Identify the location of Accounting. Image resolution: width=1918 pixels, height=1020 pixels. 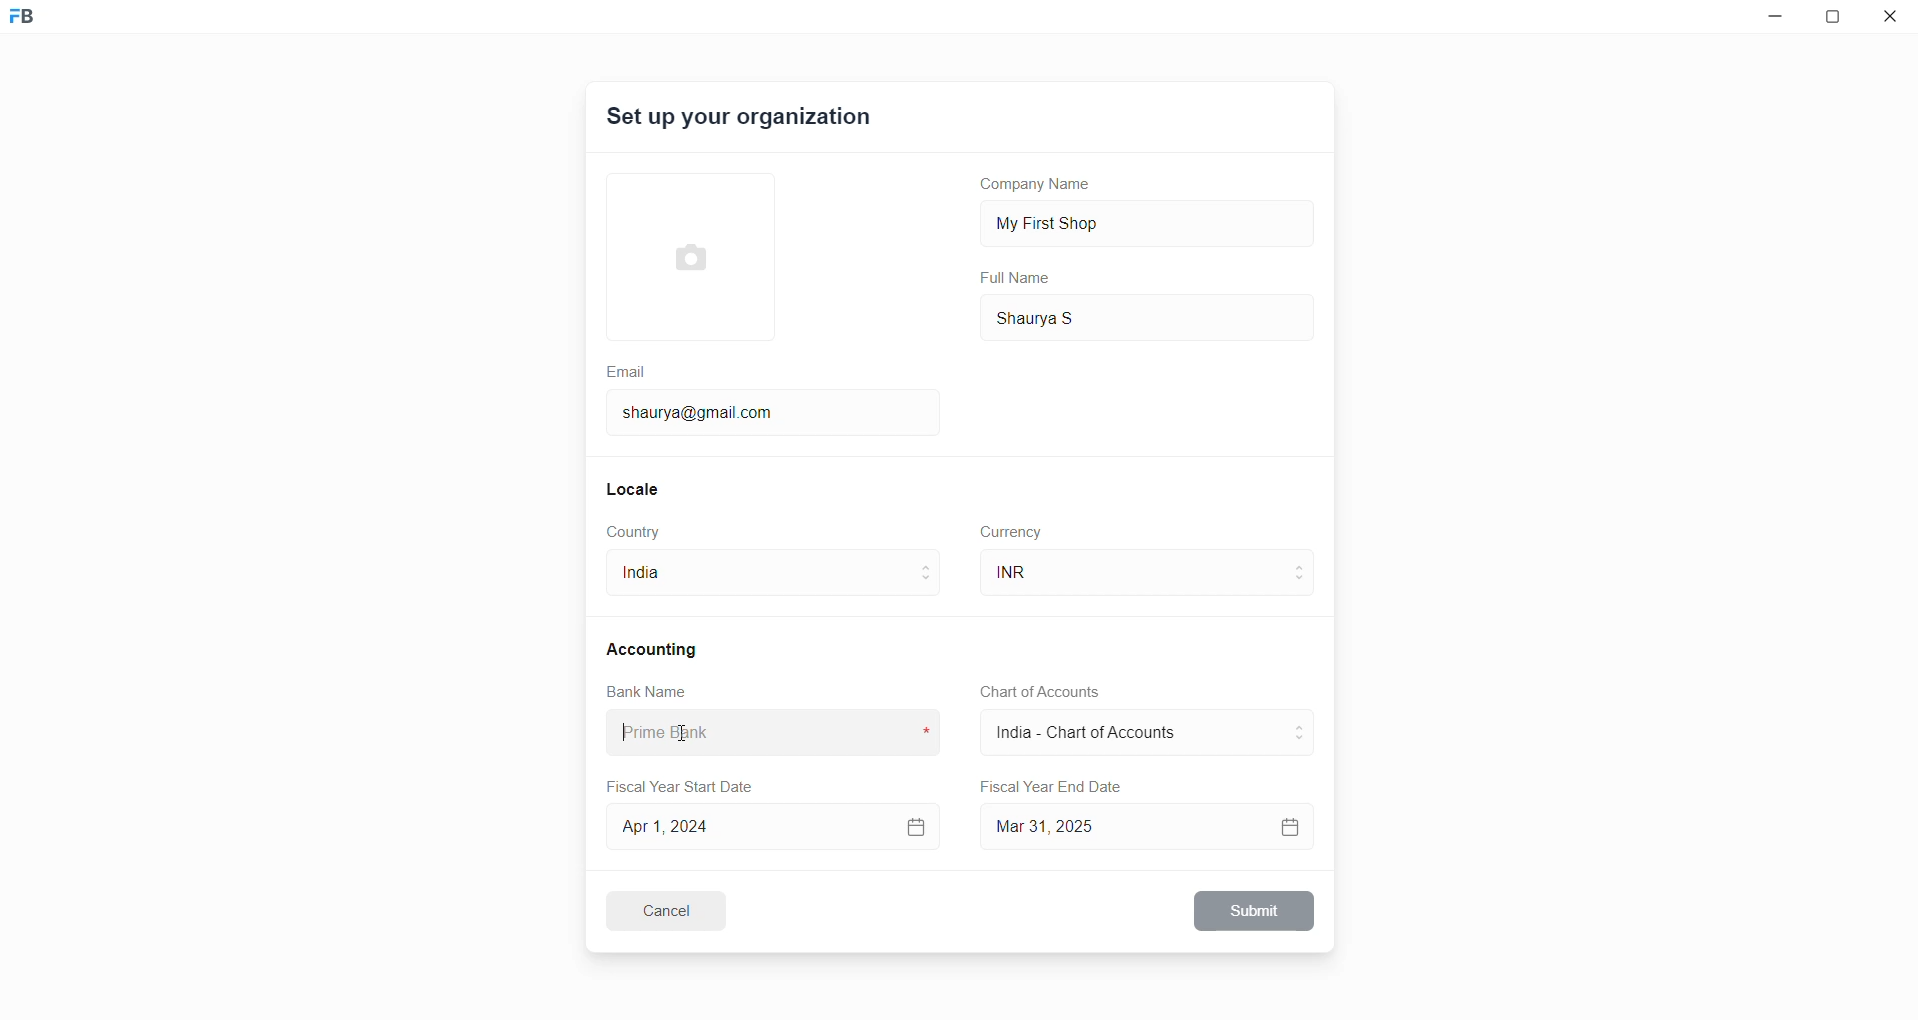
(655, 648).